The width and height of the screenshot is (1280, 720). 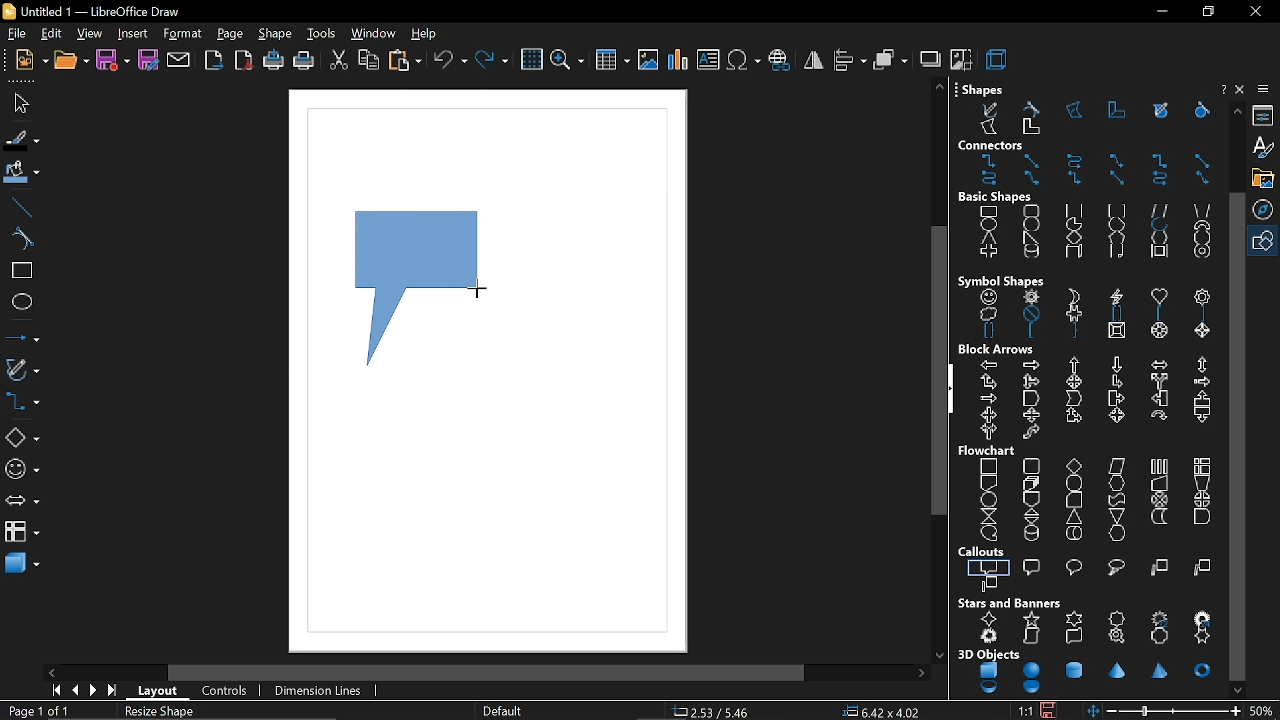 I want to click on page, so click(x=228, y=33).